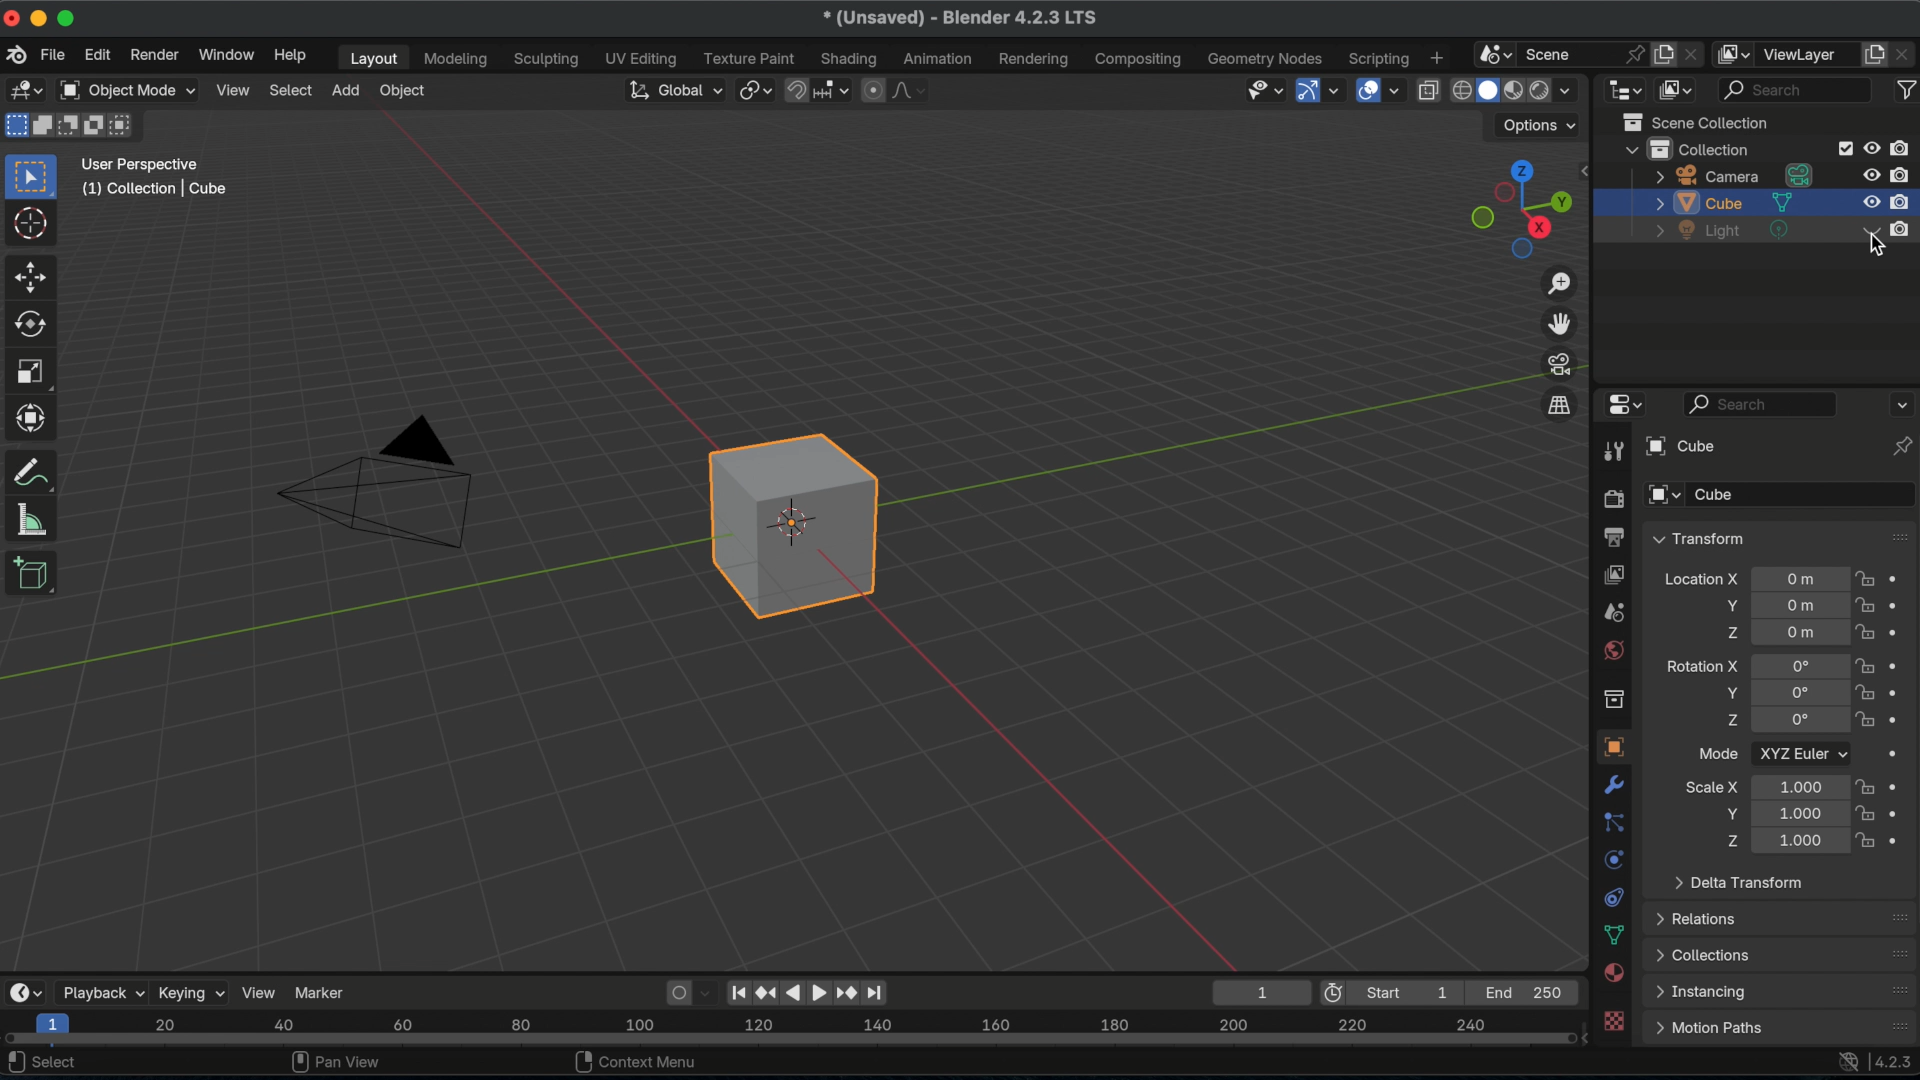  What do you see at coordinates (346, 88) in the screenshot?
I see `add` at bounding box center [346, 88].